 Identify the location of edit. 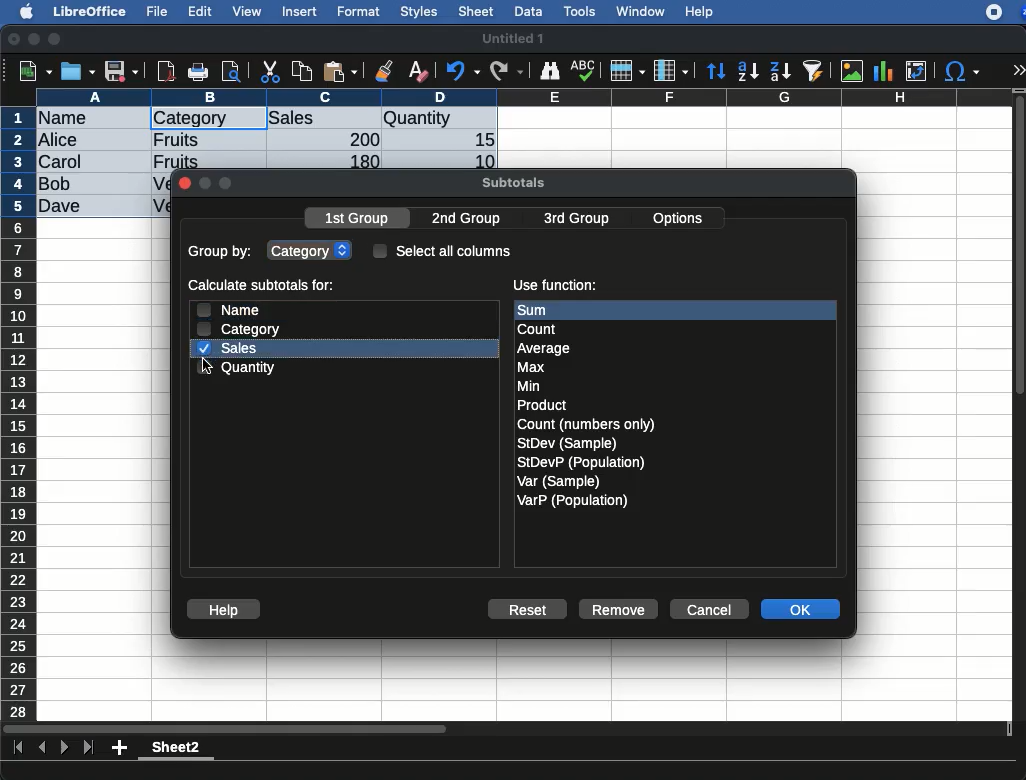
(200, 11).